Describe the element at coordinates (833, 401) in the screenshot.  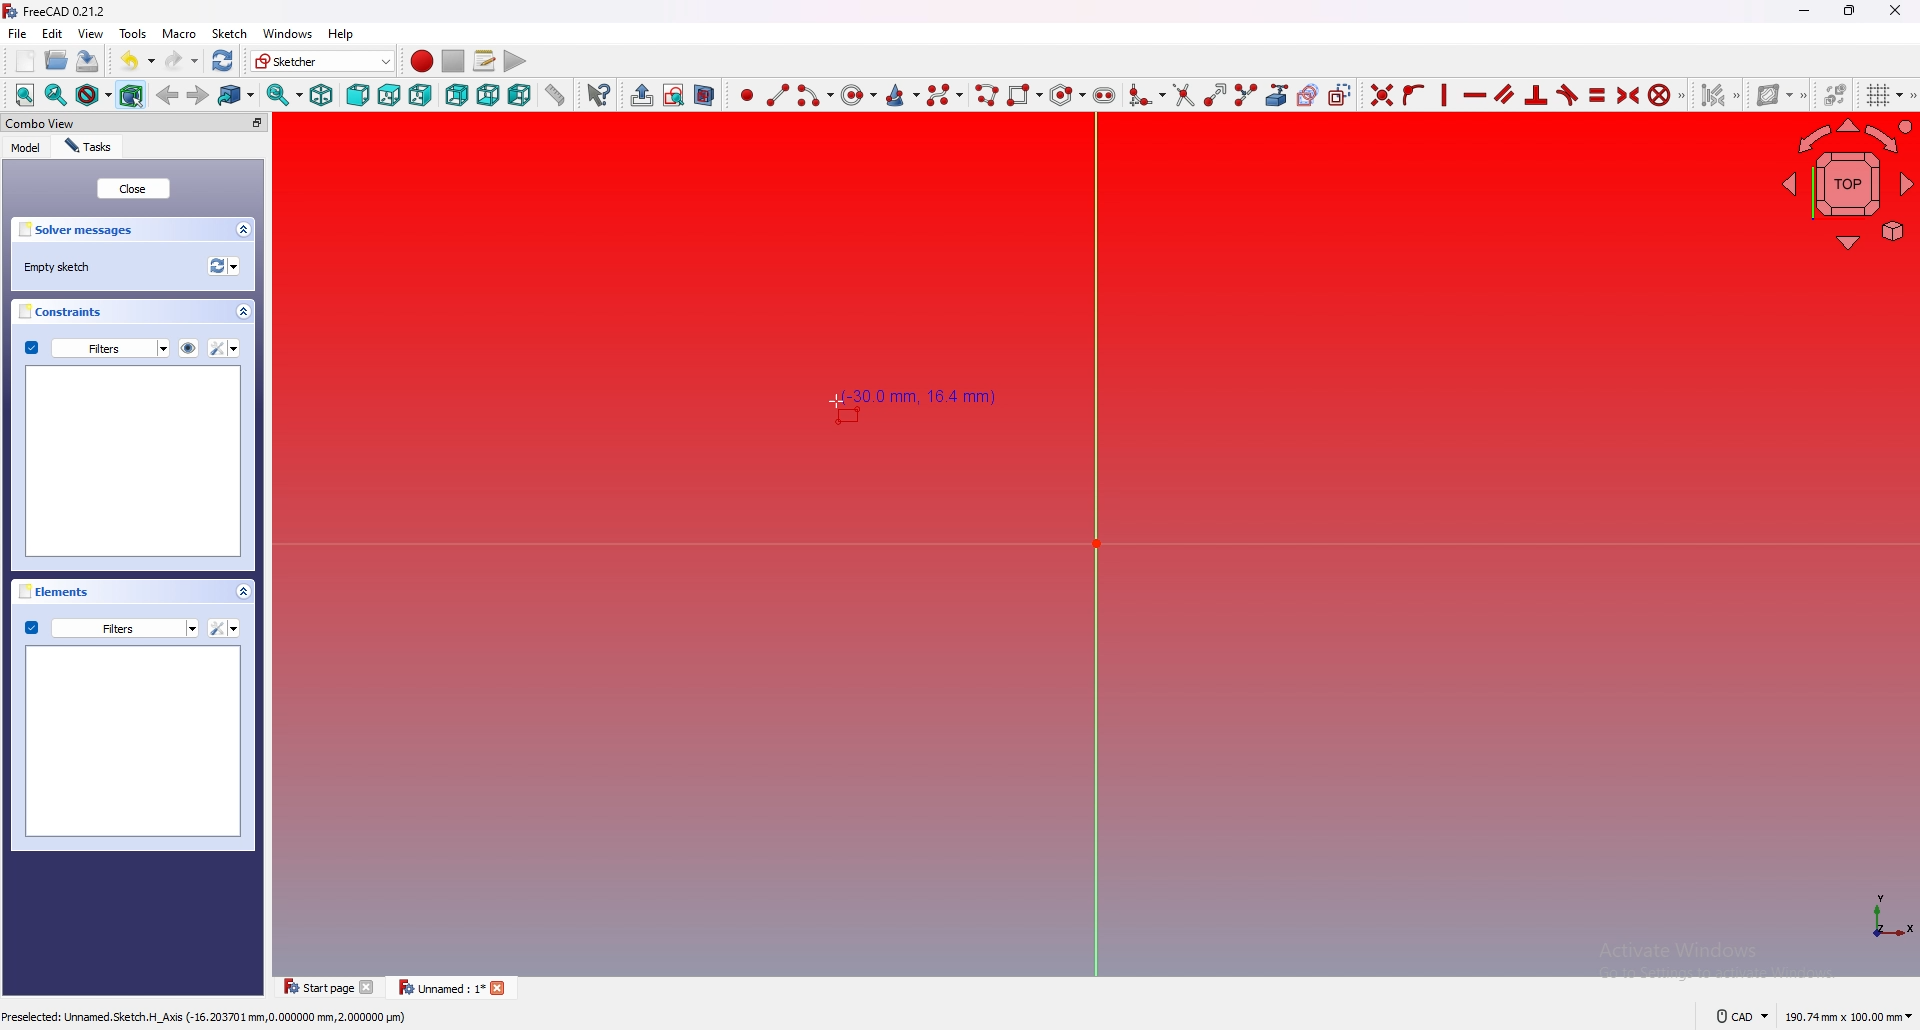
I see `pointer` at that location.